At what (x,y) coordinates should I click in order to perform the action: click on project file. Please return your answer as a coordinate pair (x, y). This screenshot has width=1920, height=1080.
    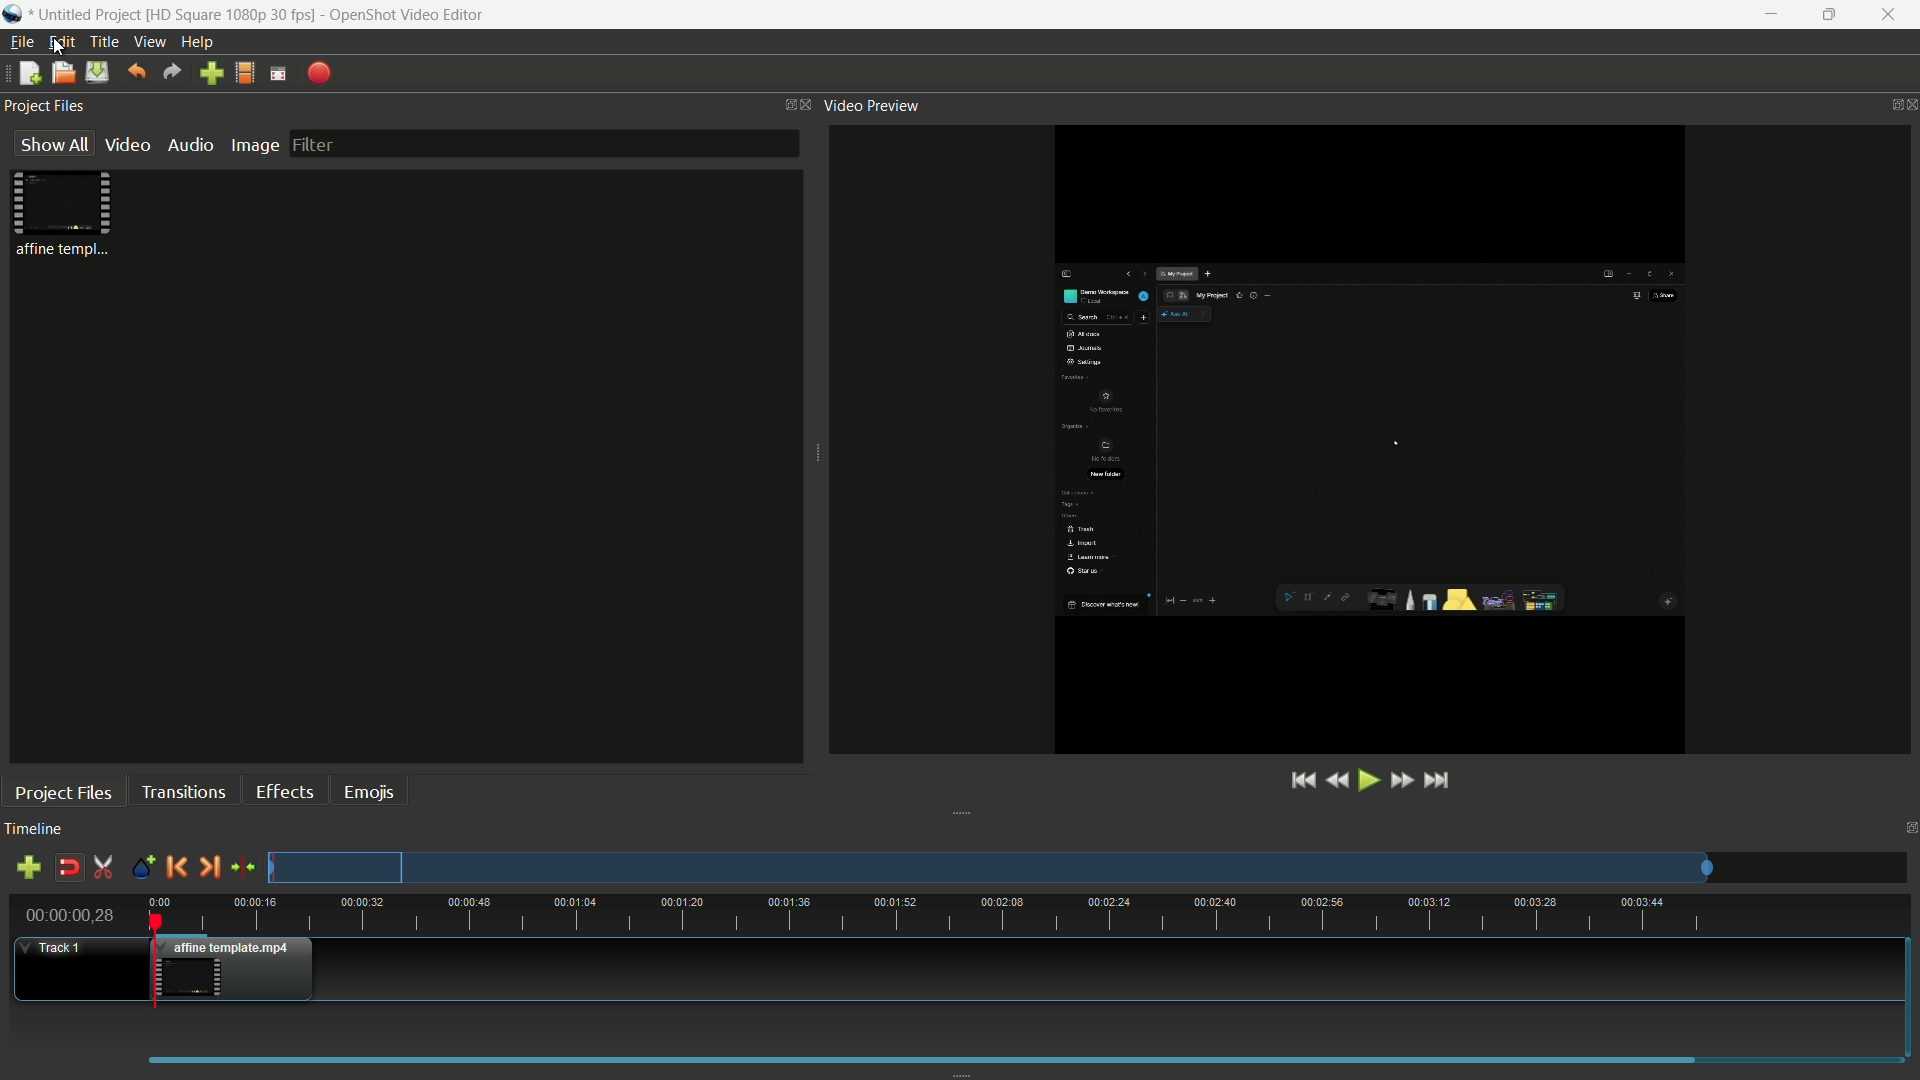
    Looking at the image, I should click on (65, 214).